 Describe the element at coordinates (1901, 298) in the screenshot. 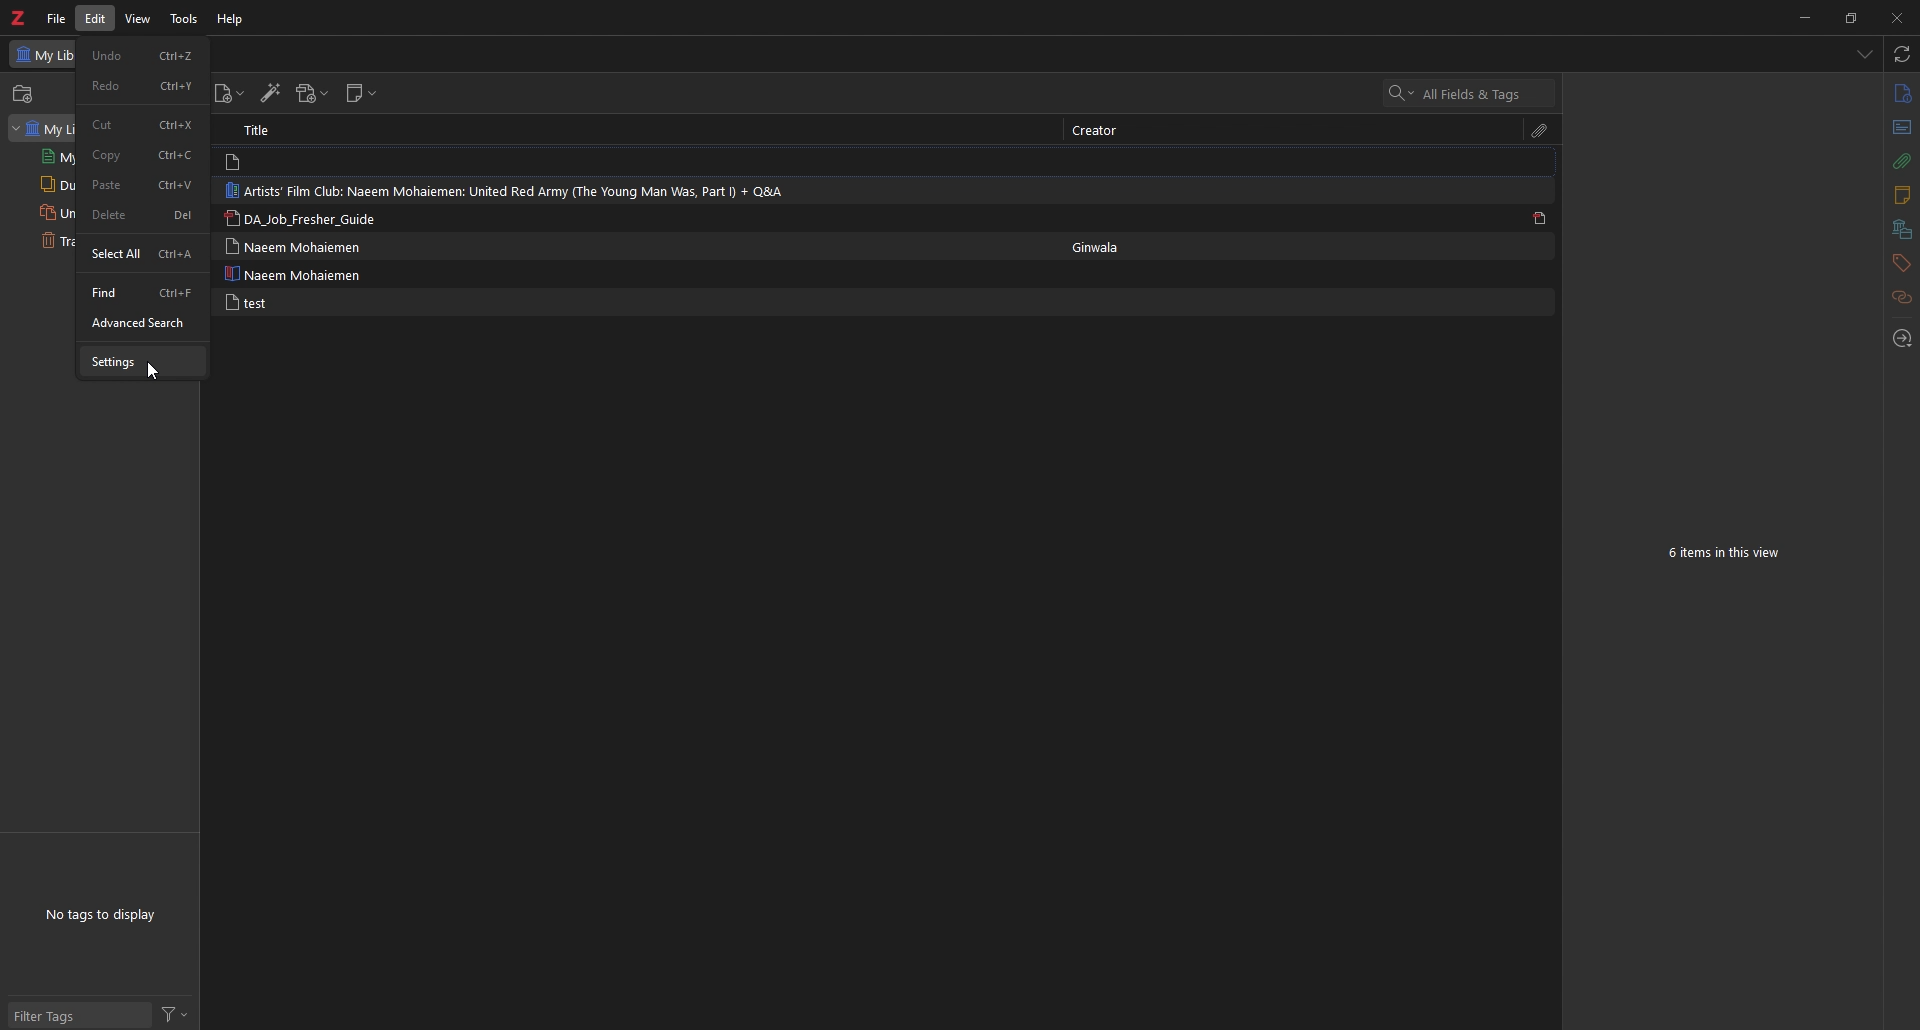

I see `related` at that location.